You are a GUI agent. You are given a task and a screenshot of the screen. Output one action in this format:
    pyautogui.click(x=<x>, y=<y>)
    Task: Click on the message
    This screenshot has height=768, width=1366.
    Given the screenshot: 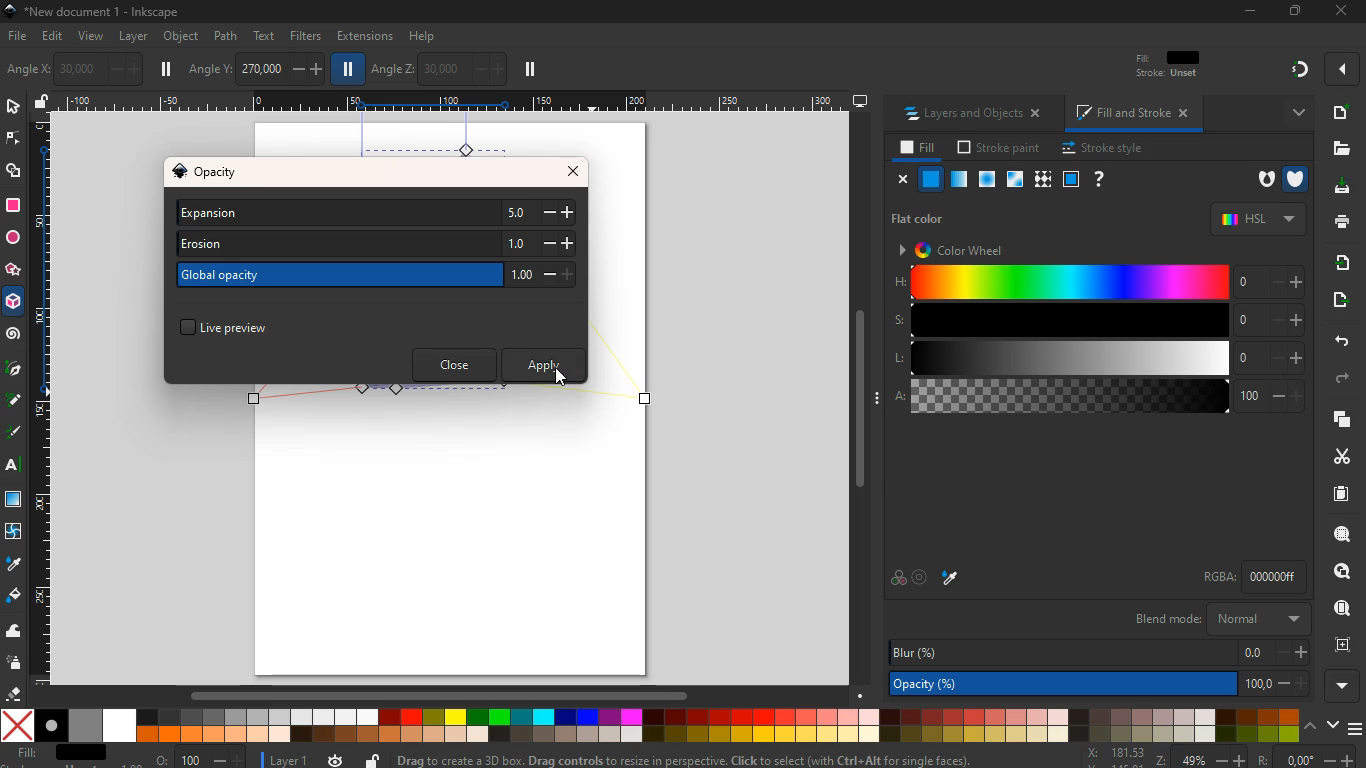 What is the action you would take?
    pyautogui.click(x=705, y=759)
    